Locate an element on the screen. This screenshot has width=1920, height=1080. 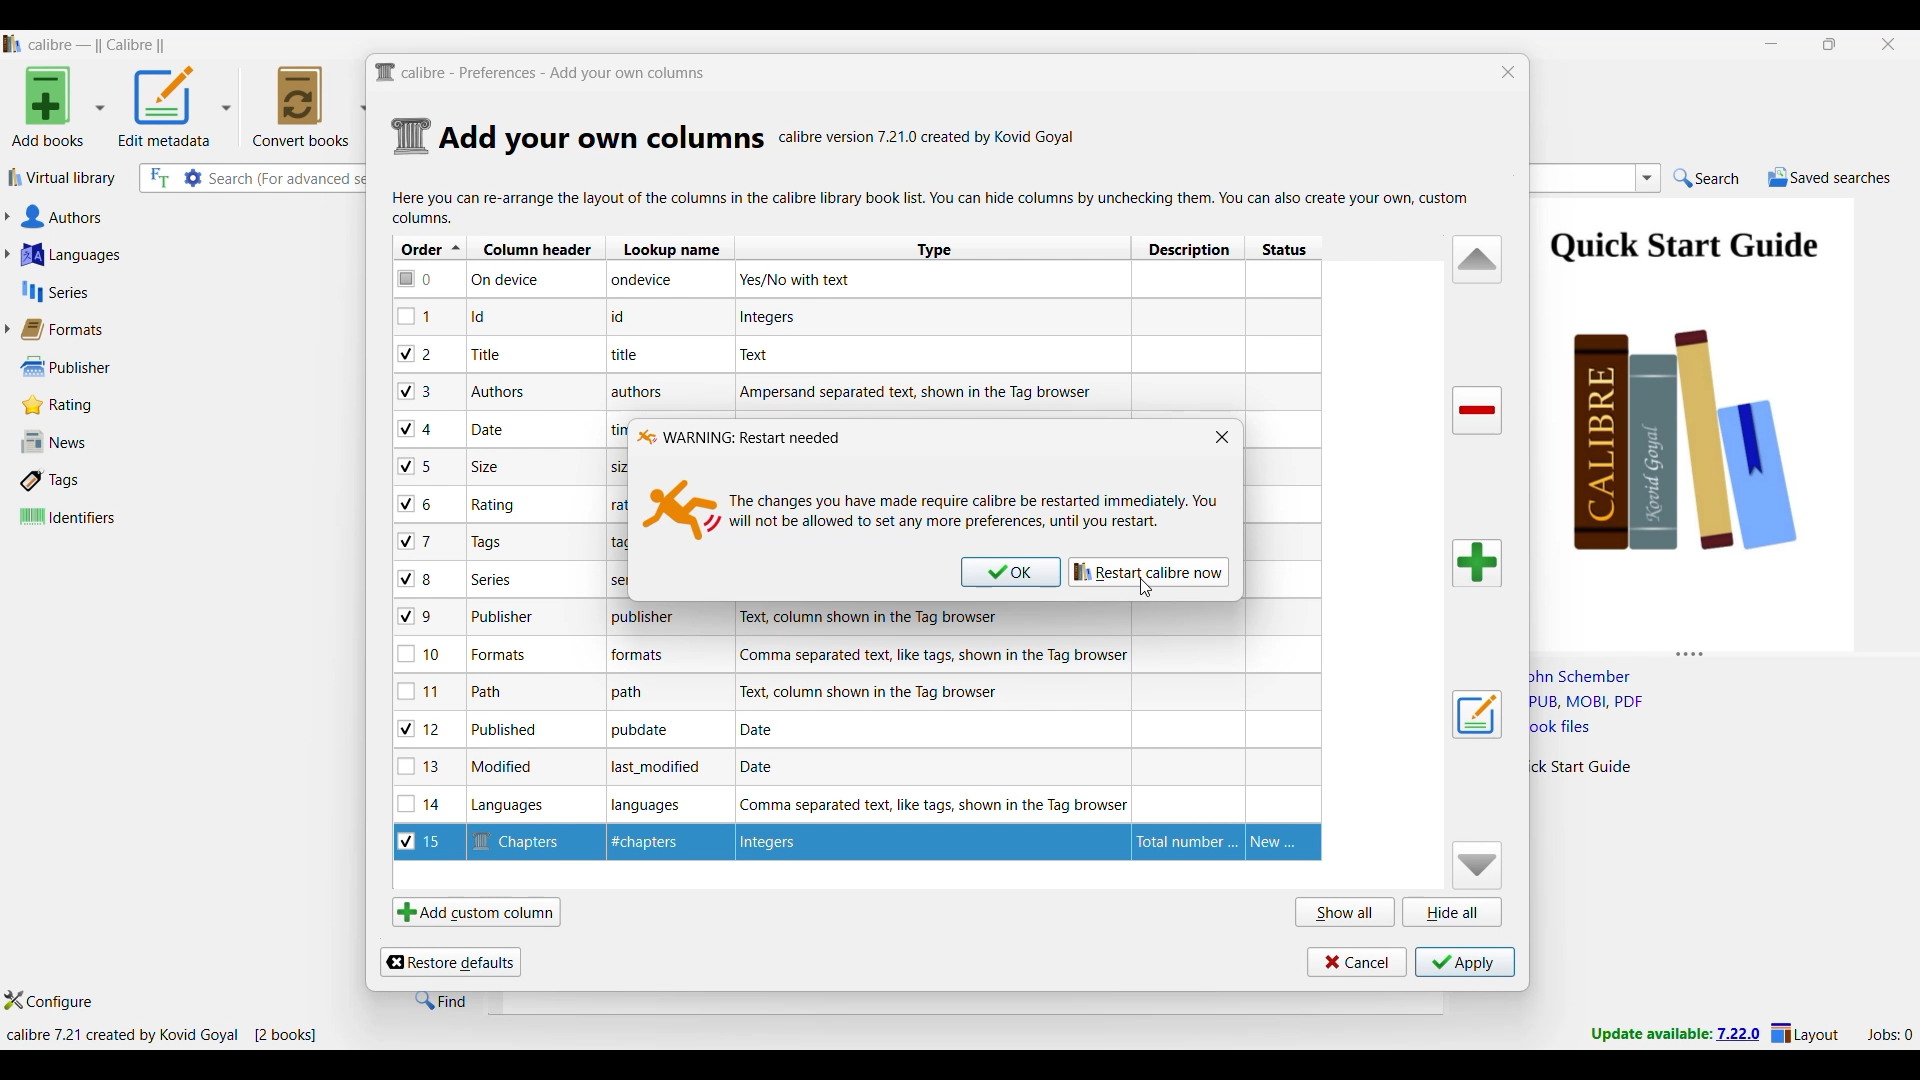
Add custom column is located at coordinates (476, 911).